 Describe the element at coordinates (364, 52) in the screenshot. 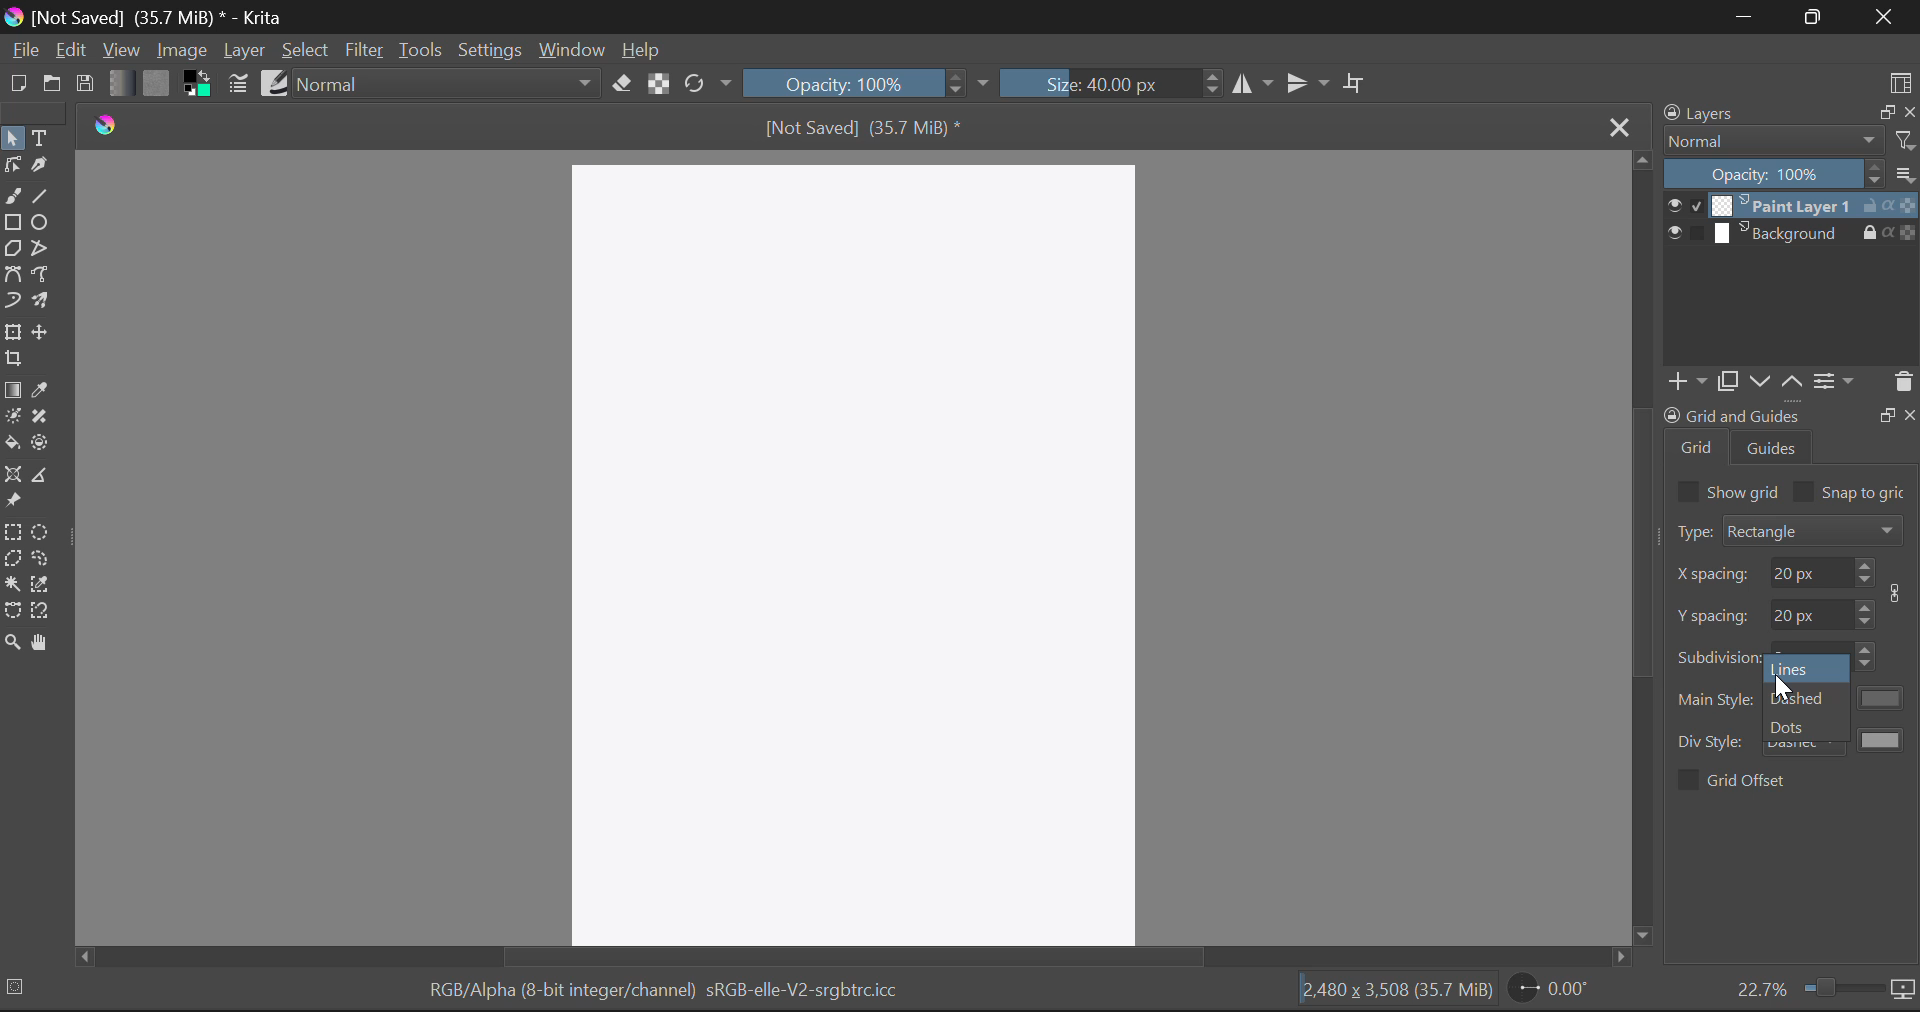

I see `Filter` at that location.